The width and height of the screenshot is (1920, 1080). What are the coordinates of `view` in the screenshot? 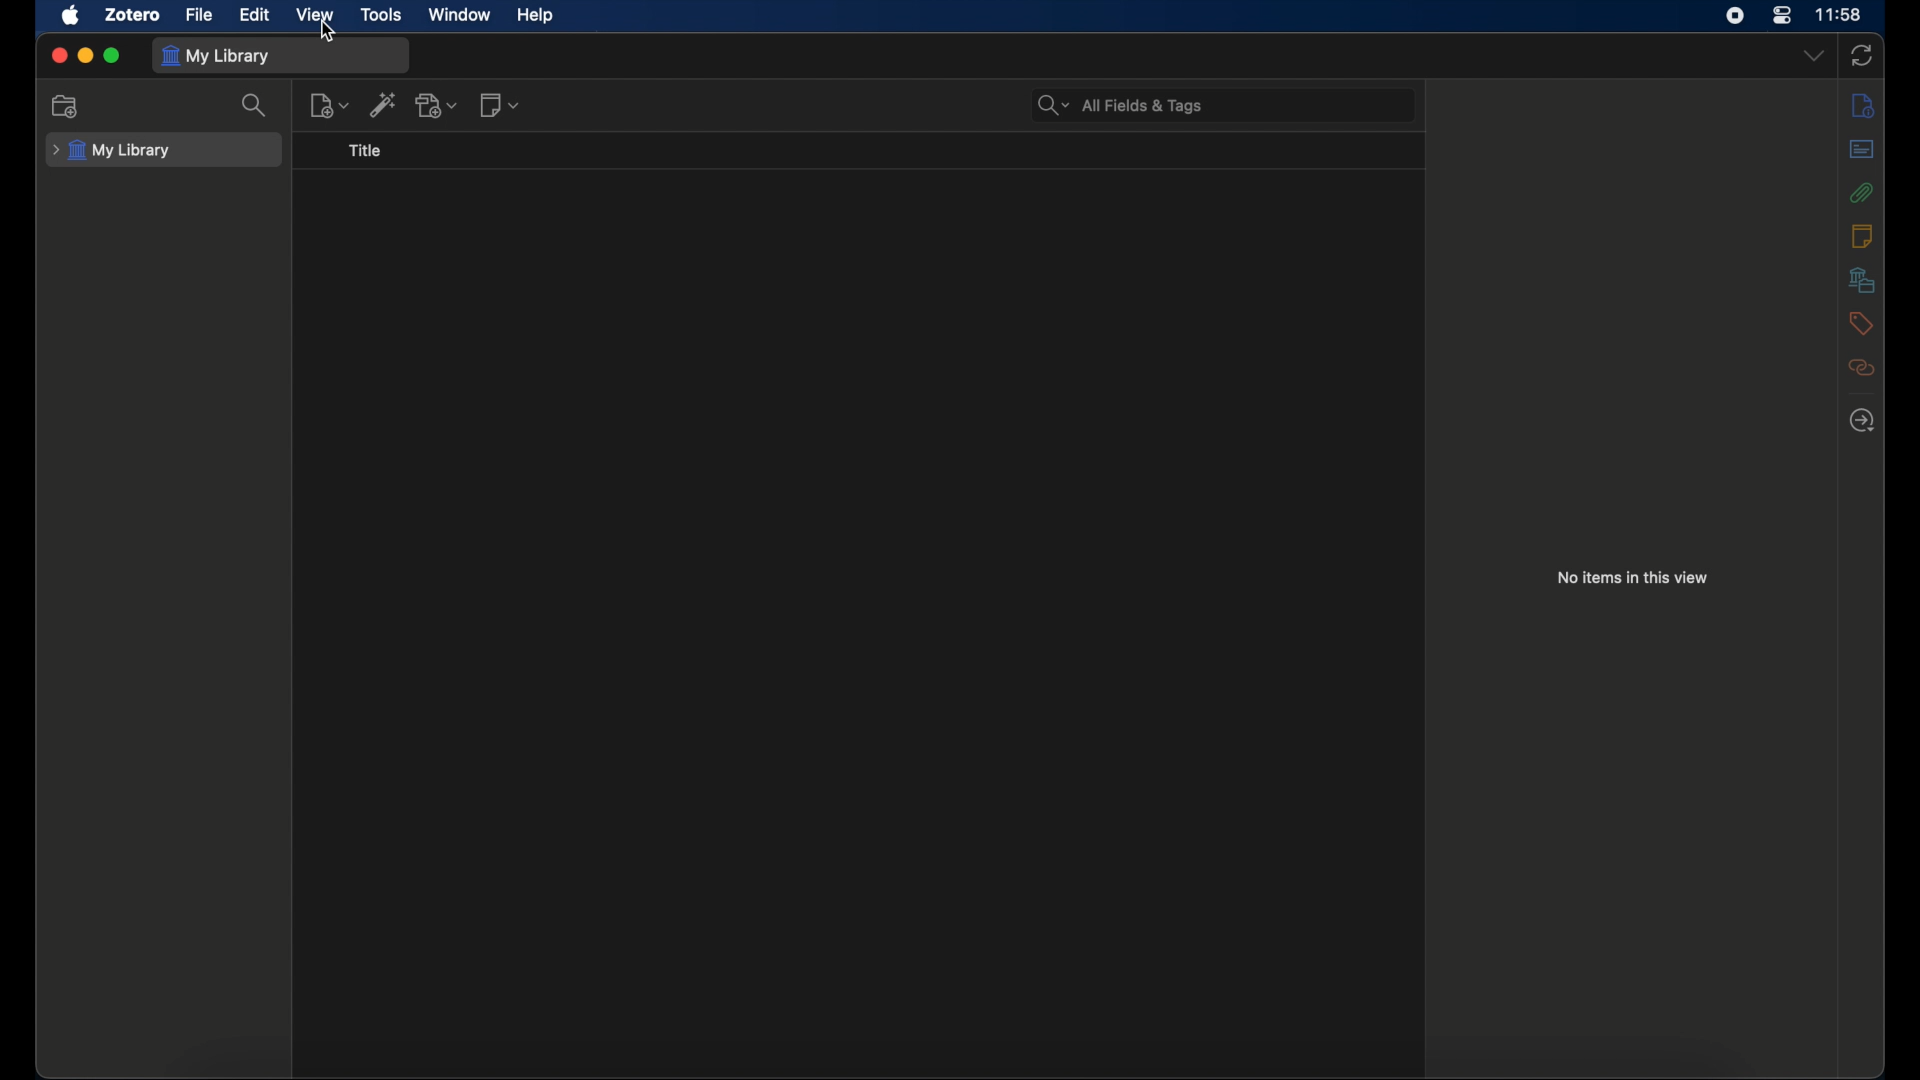 It's located at (317, 15).